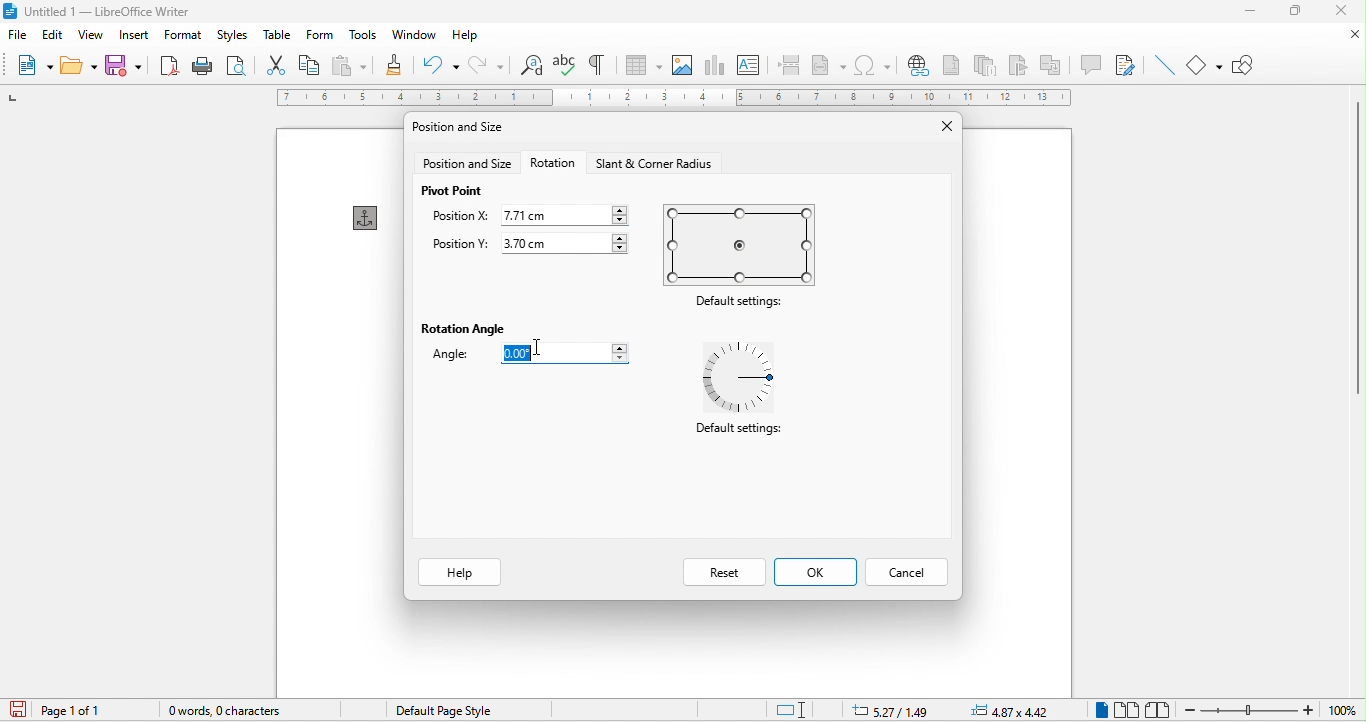  What do you see at coordinates (537, 347) in the screenshot?
I see `Cursor` at bounding box center [537, 347].